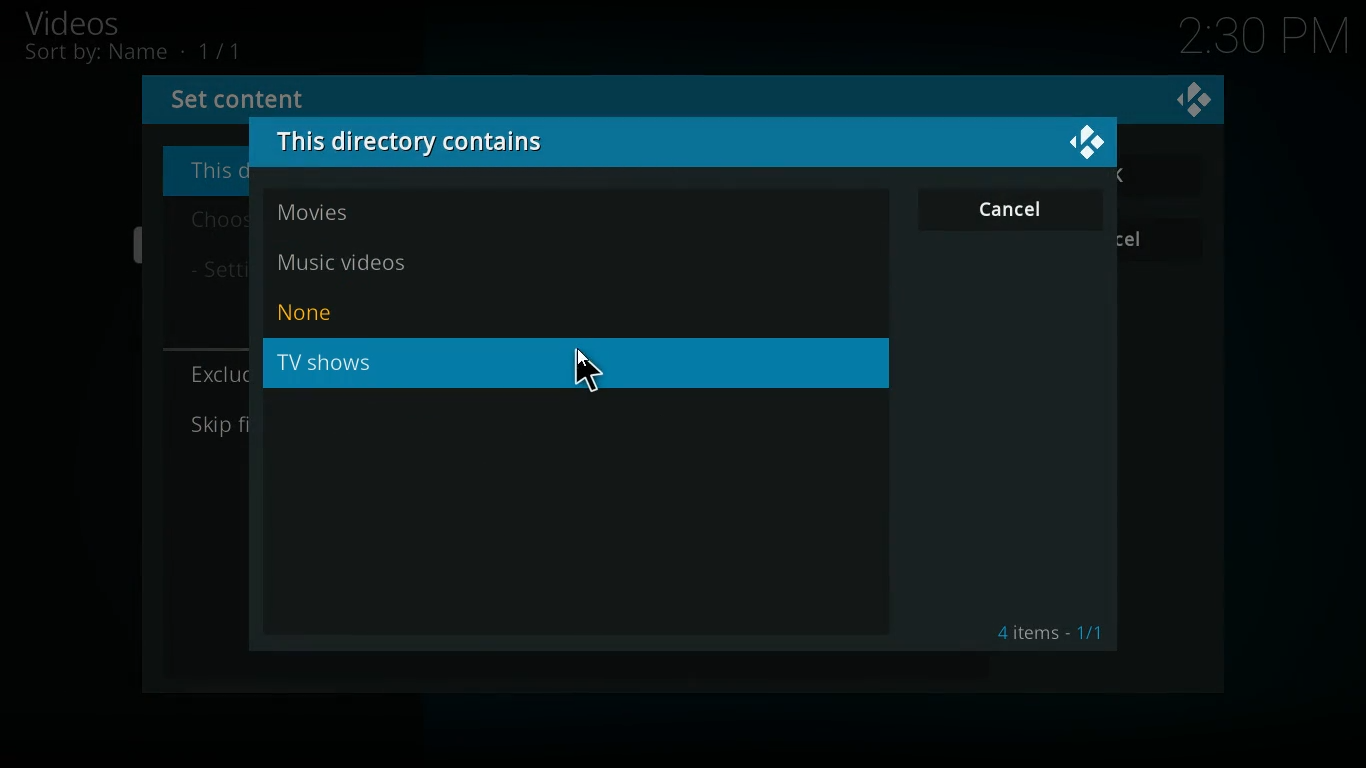 The width and height of the screenshot is (1366, 768). What do you see at coordinates (429, 142) in the screenshot?
I see `this directory contains` at bounding box center [429, 142].